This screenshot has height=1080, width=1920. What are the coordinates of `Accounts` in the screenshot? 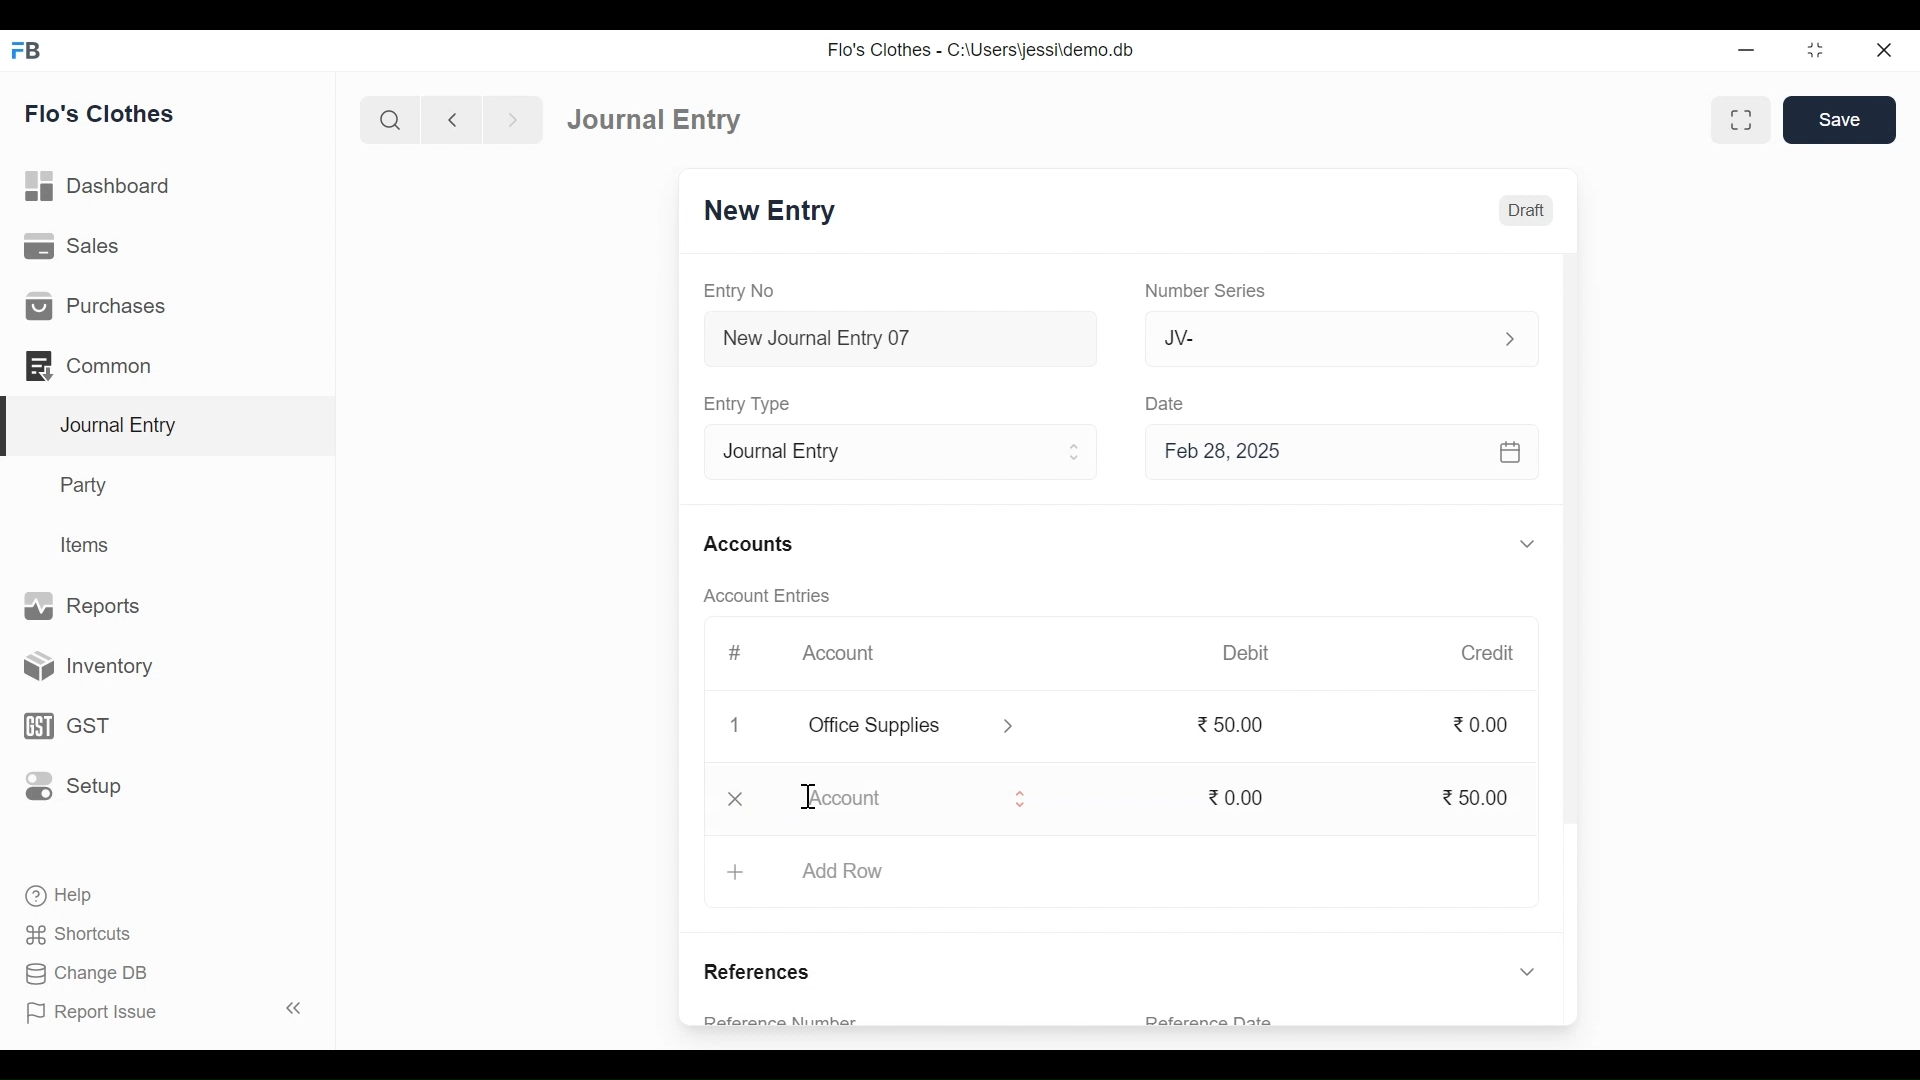 It's located at (748, 545).